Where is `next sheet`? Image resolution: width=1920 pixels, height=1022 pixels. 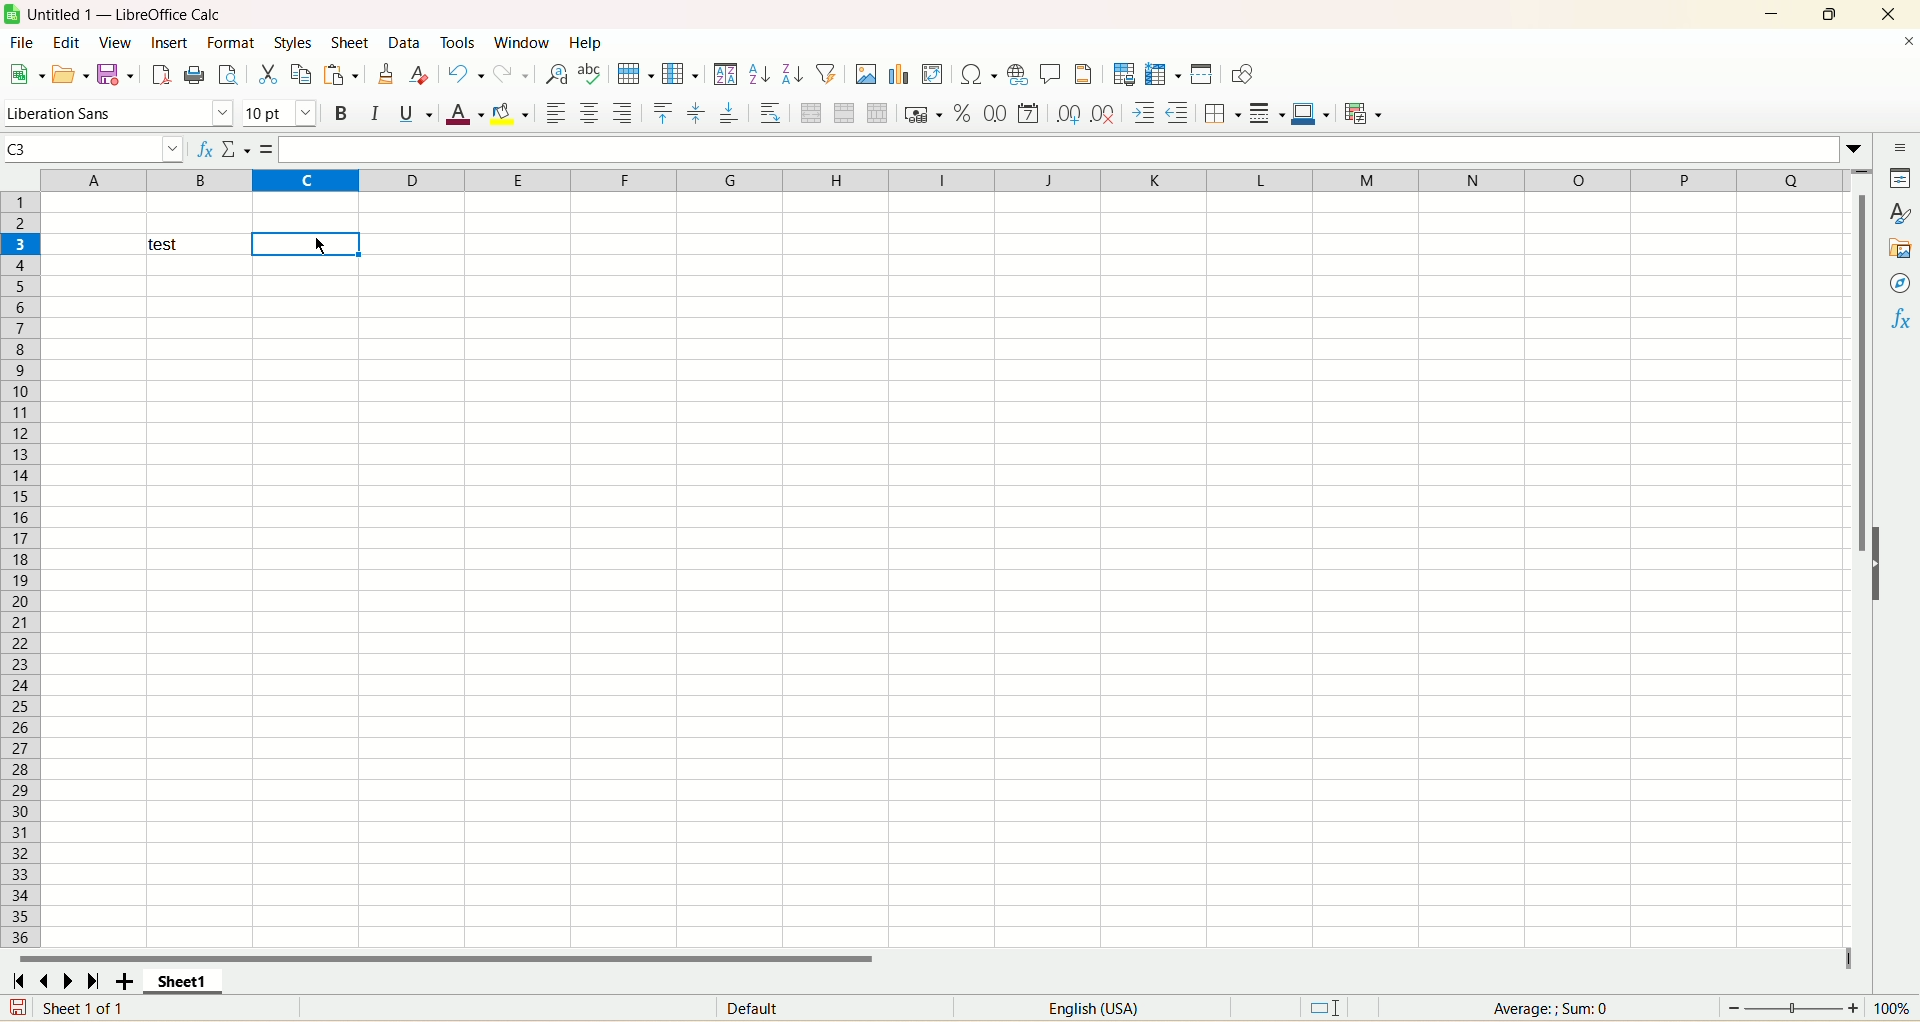
next sheet is located at coordinates (68, 980).